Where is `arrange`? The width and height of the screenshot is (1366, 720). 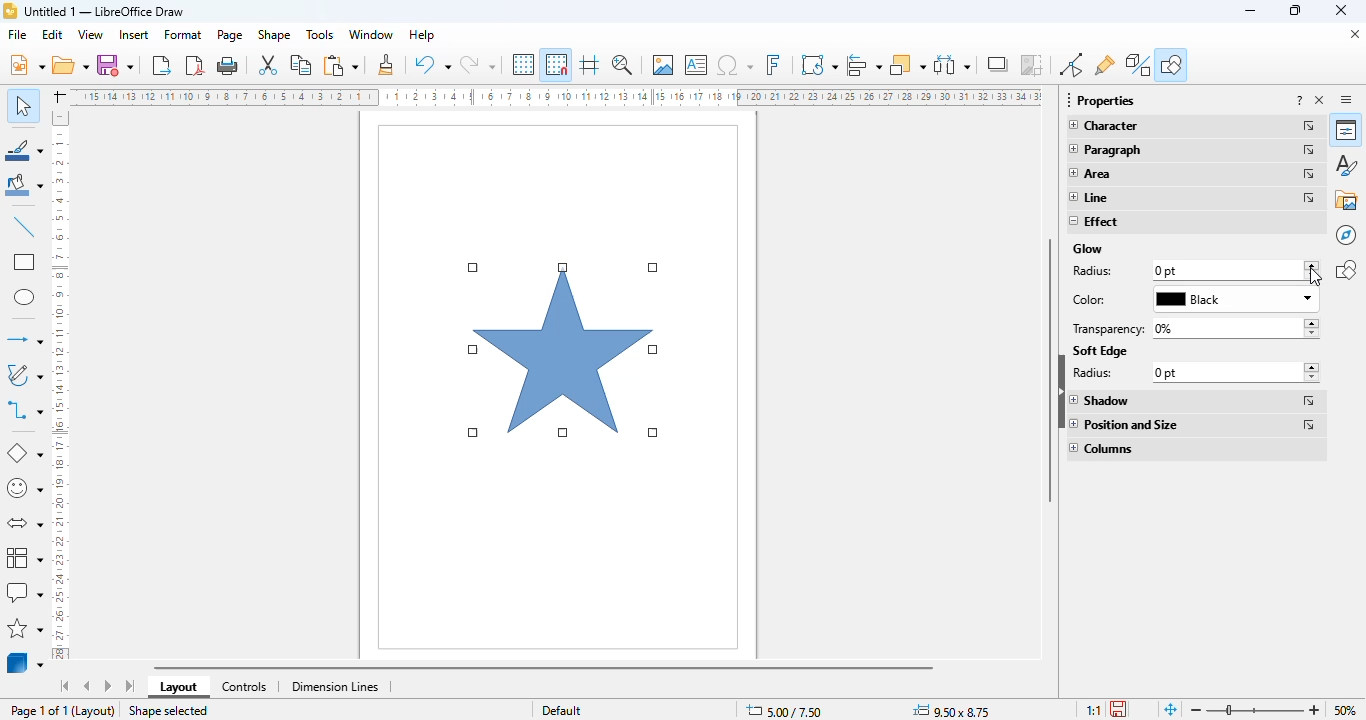 arrange is located at coordinates (908, 65).